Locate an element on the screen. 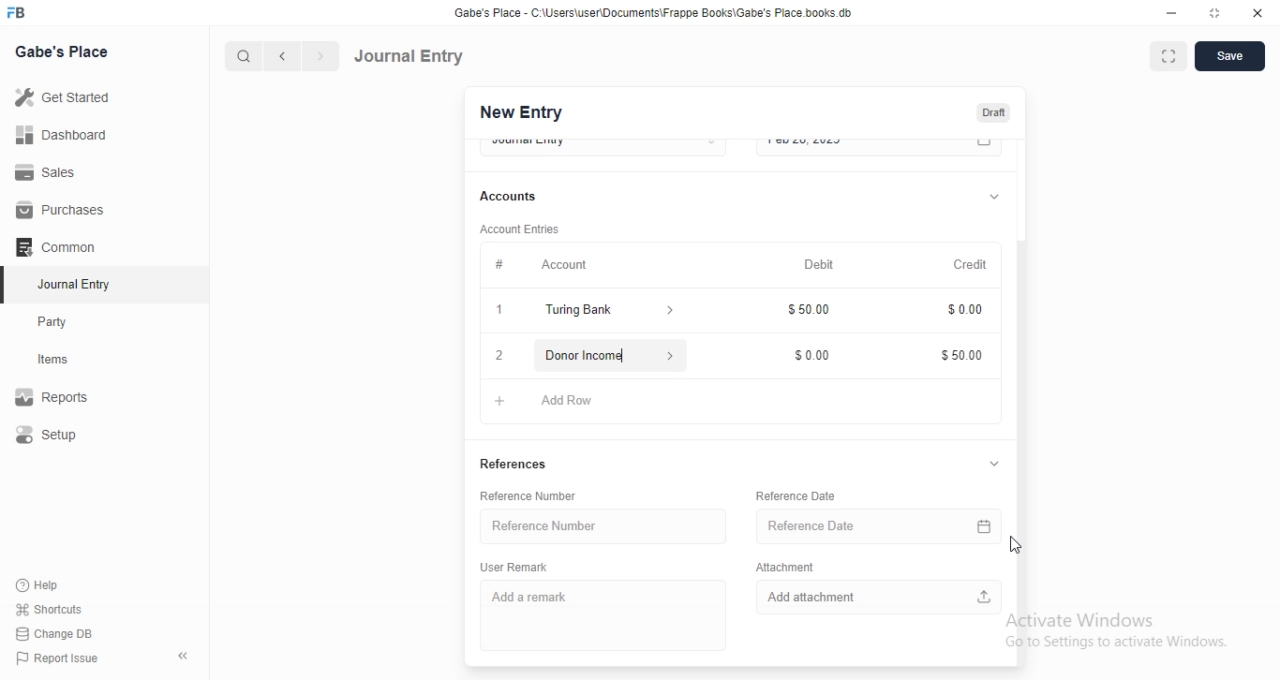 The image size is (1280, 680). Reports is located at coordinates (65, 399).